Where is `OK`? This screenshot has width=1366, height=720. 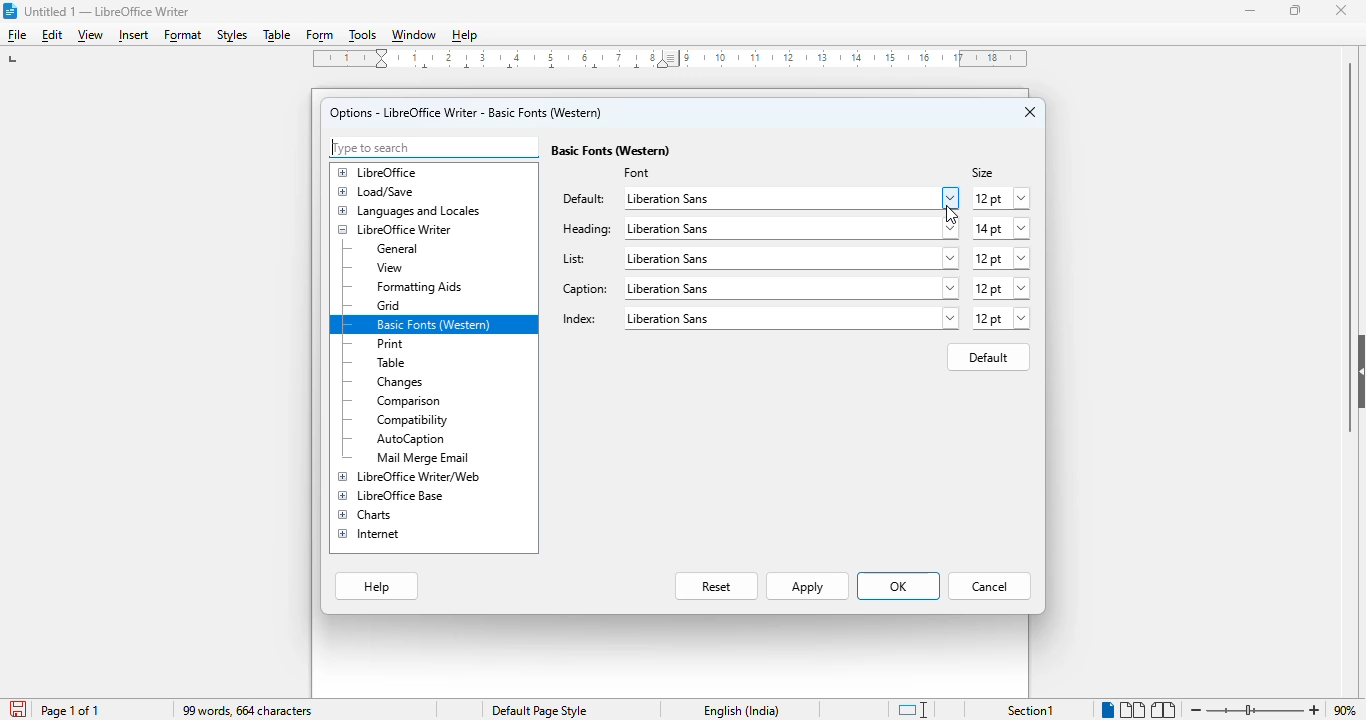 OK is located at coordinates (900, 586).